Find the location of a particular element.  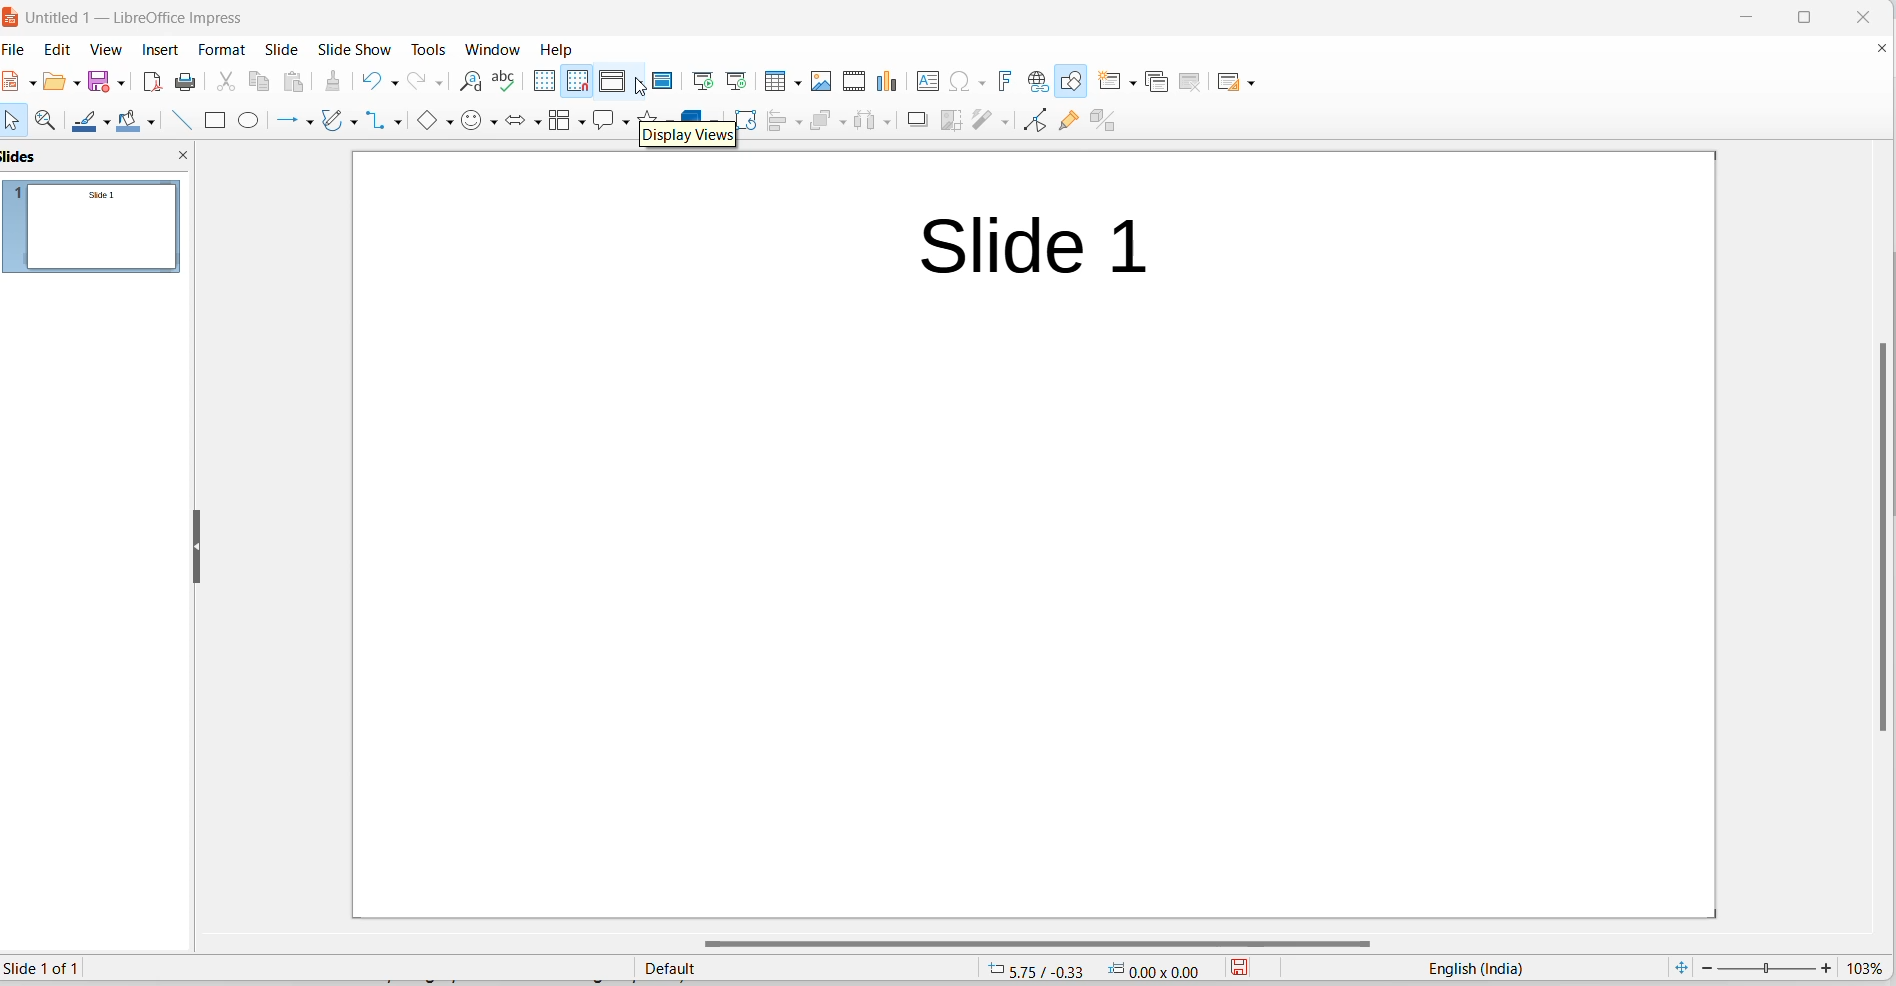

save is located at coordinates (1245, 968).